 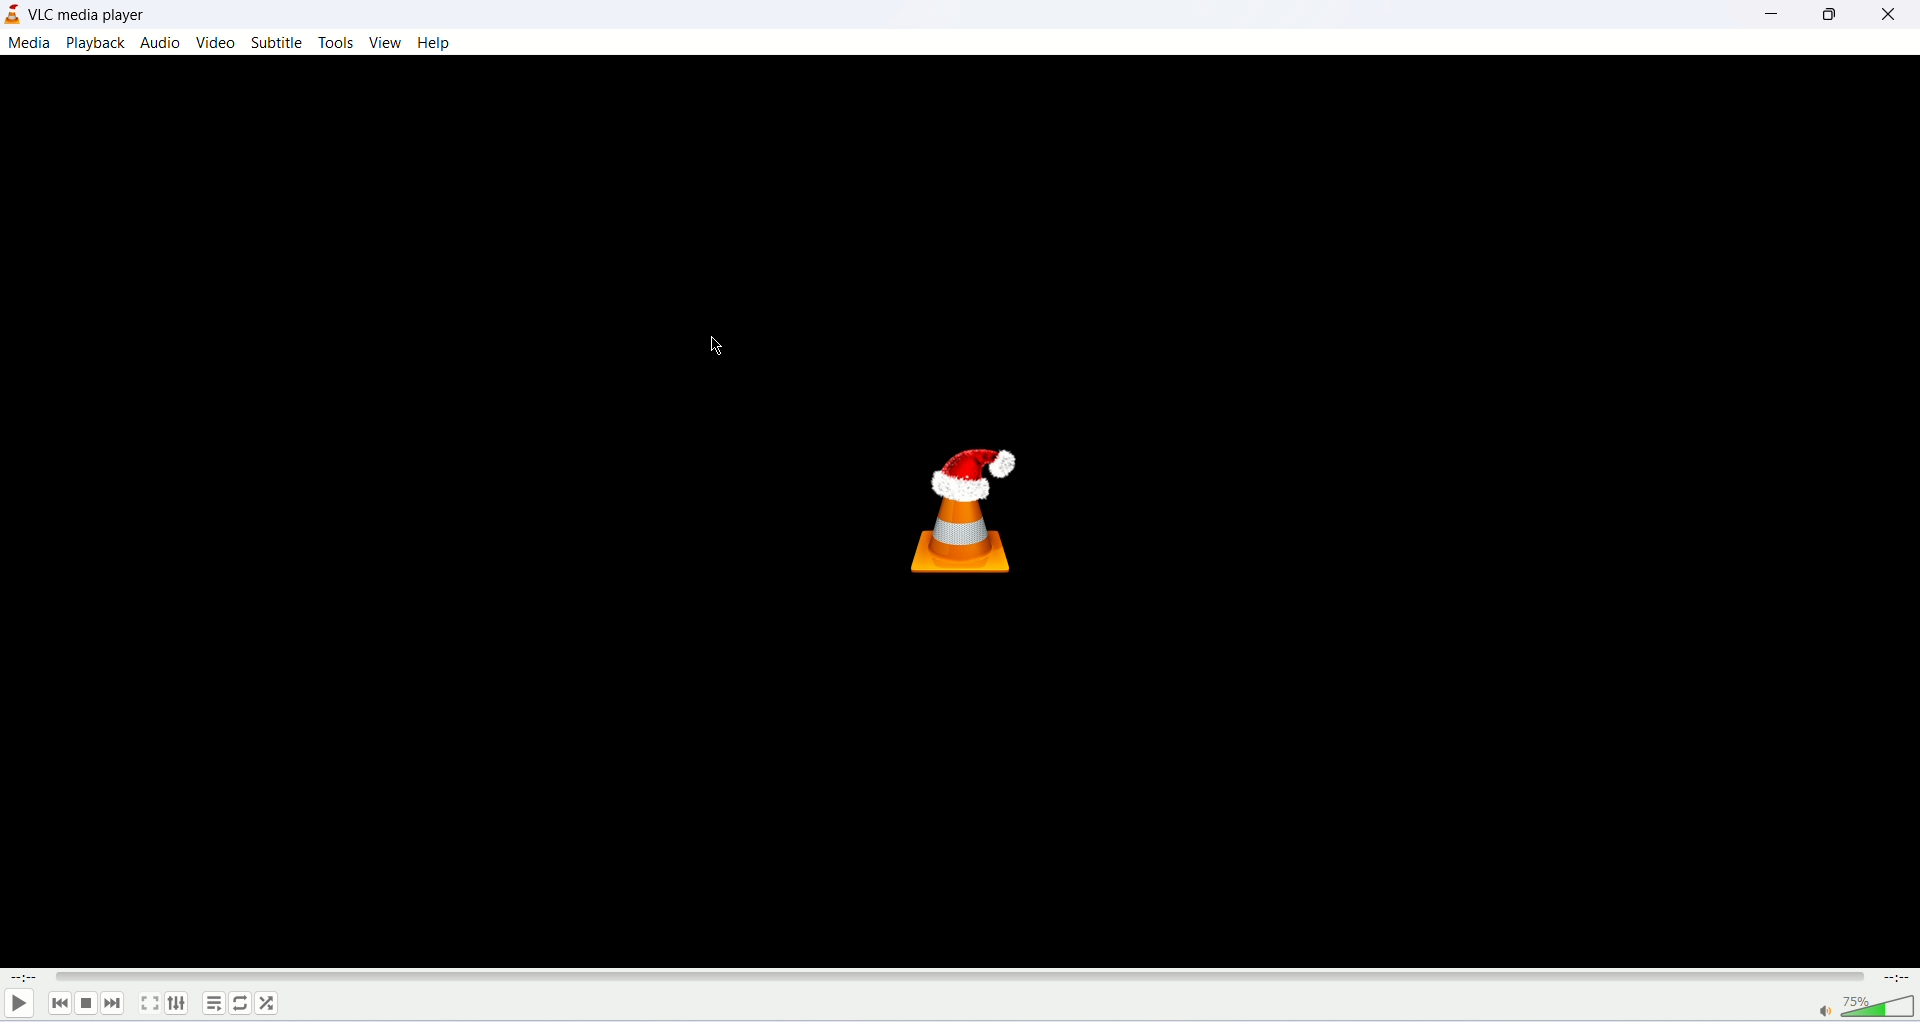 What do you see at coordinates (269, 1003) in the screenshot?
I see `shuffle` at bounding box center [269, 1003].